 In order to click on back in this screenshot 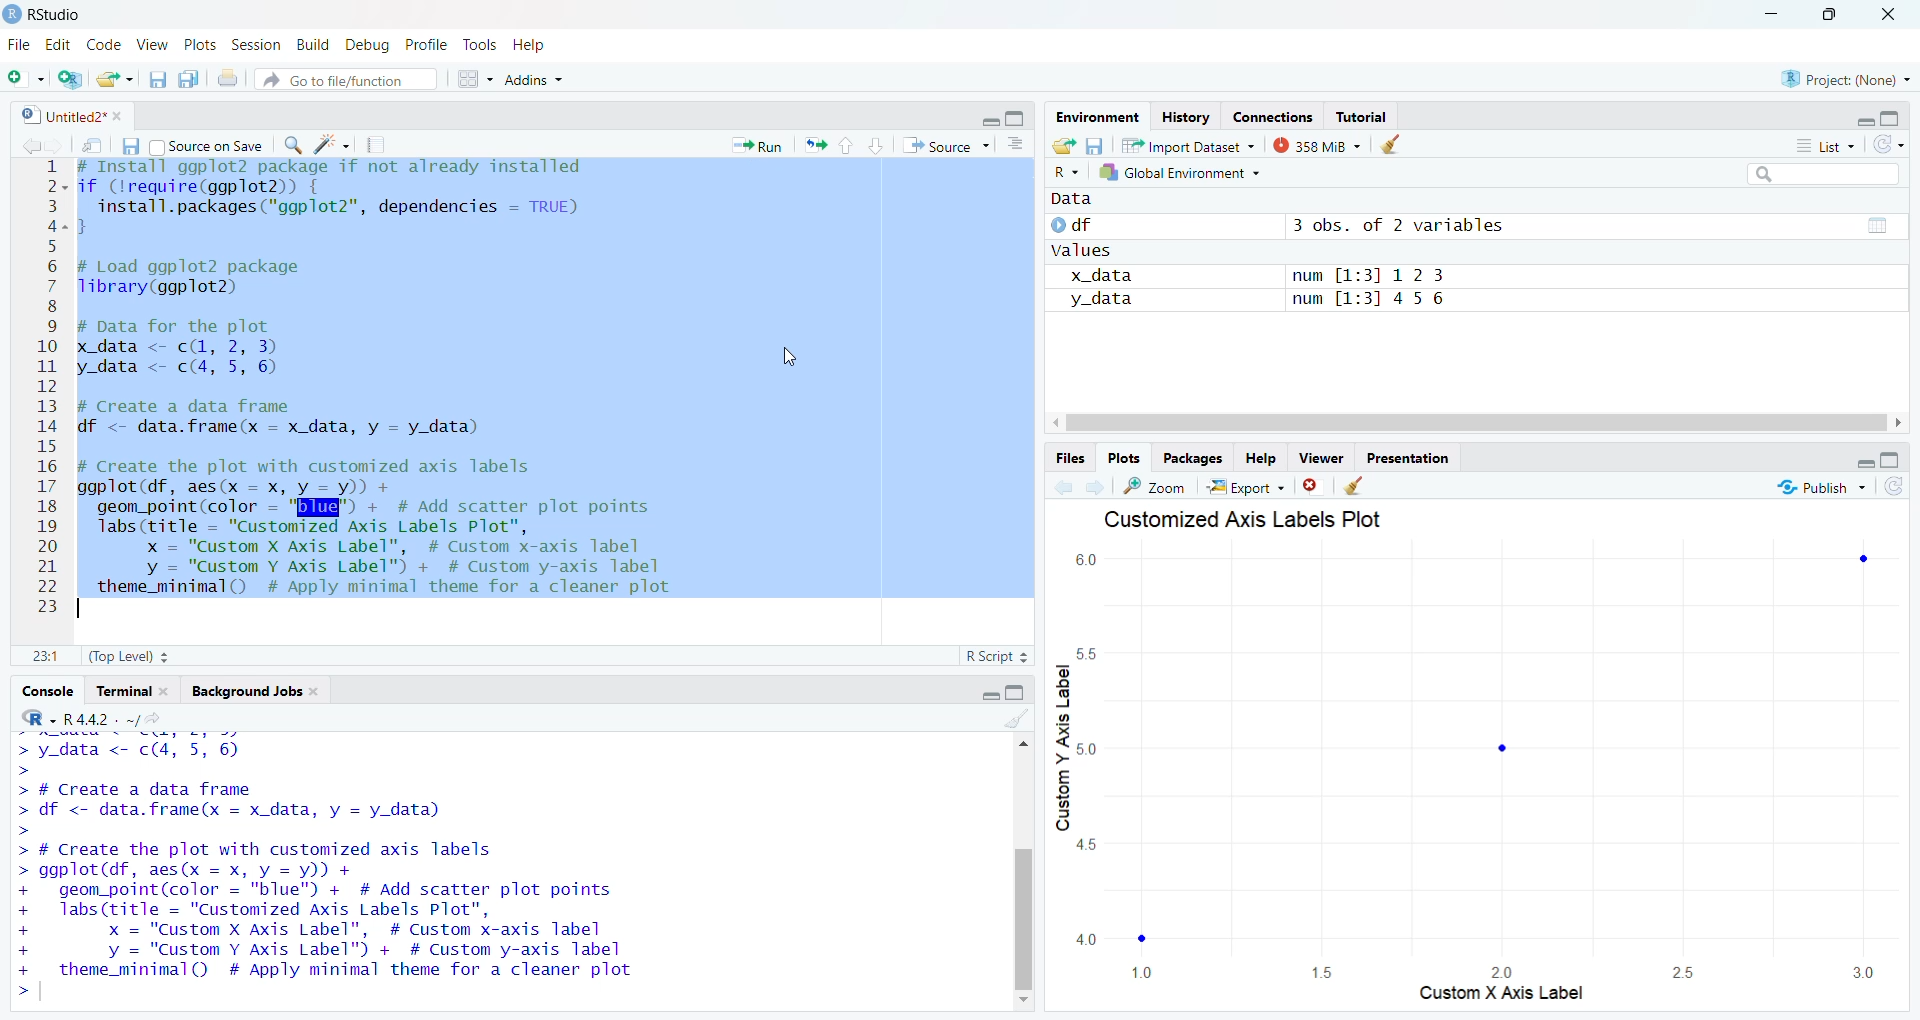, I will do `click(1060, 489)`.